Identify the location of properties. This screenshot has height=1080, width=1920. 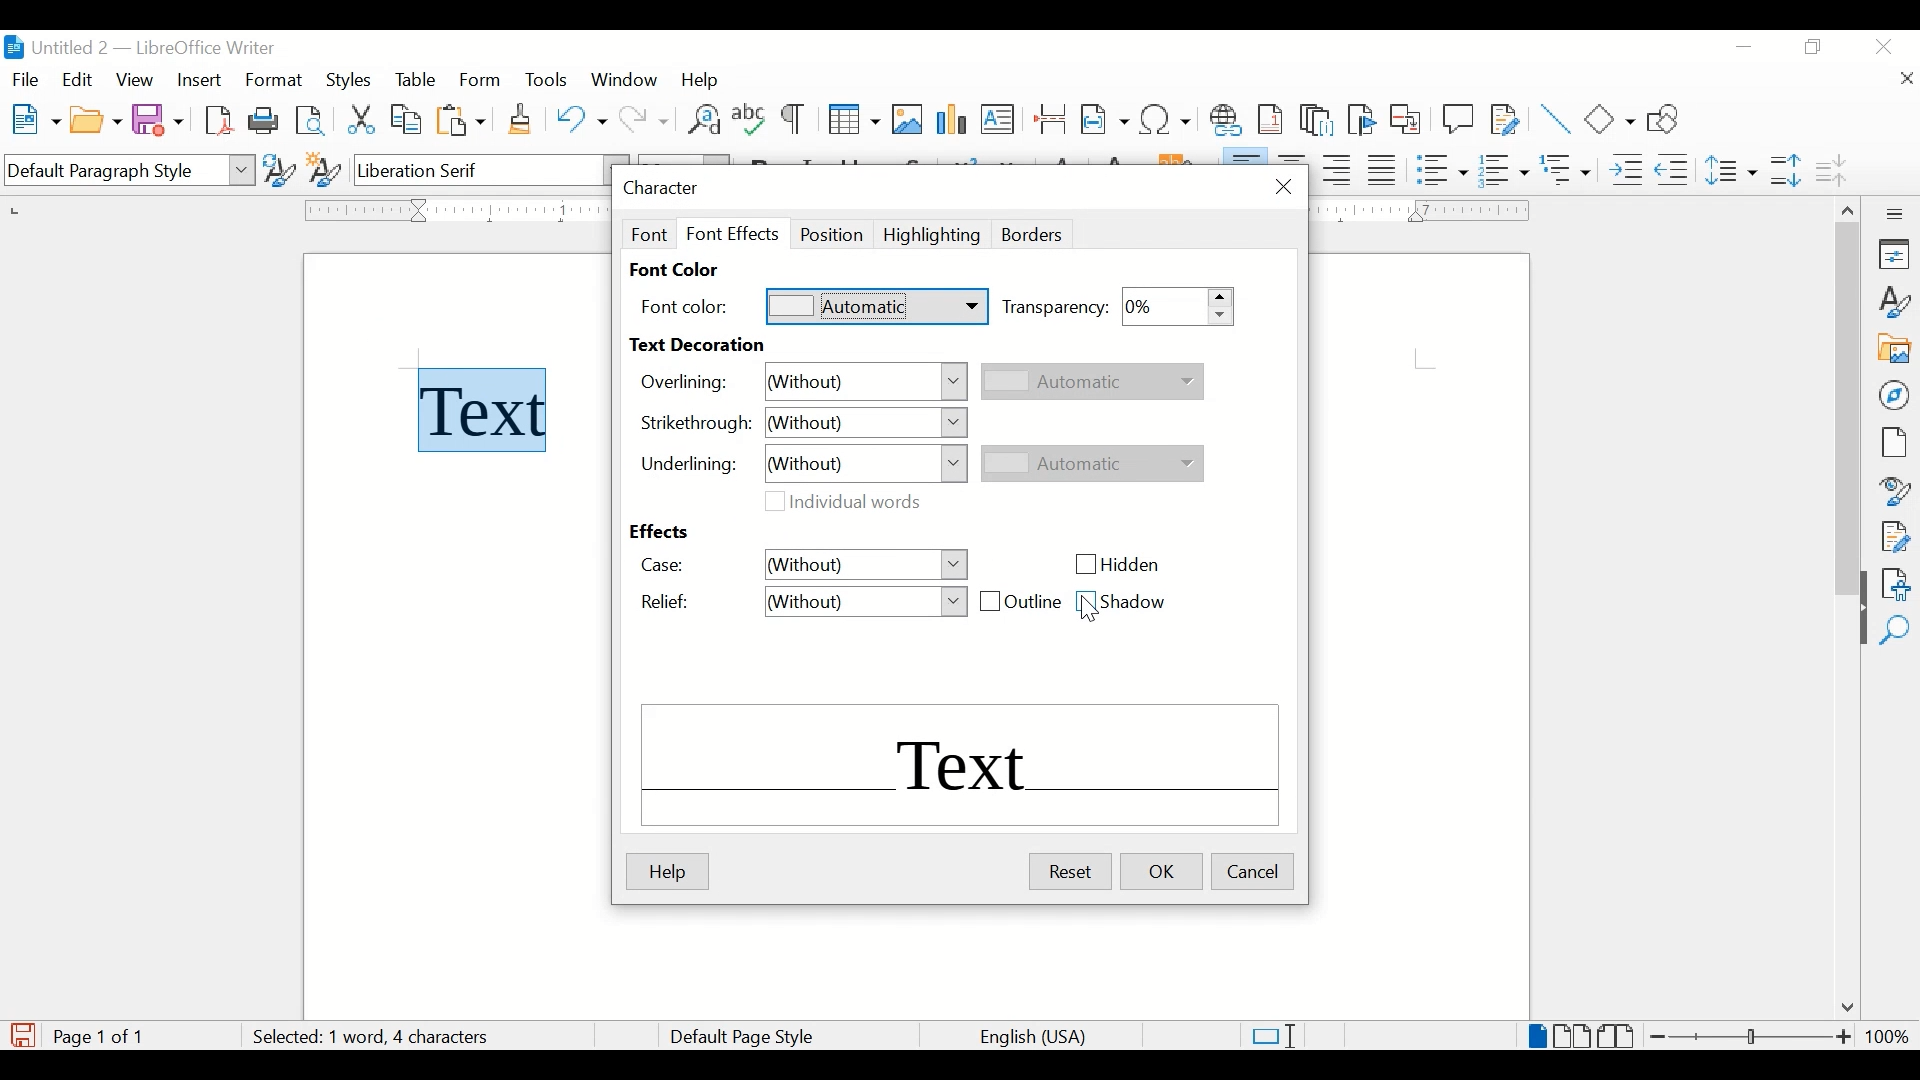
(1896, 254).